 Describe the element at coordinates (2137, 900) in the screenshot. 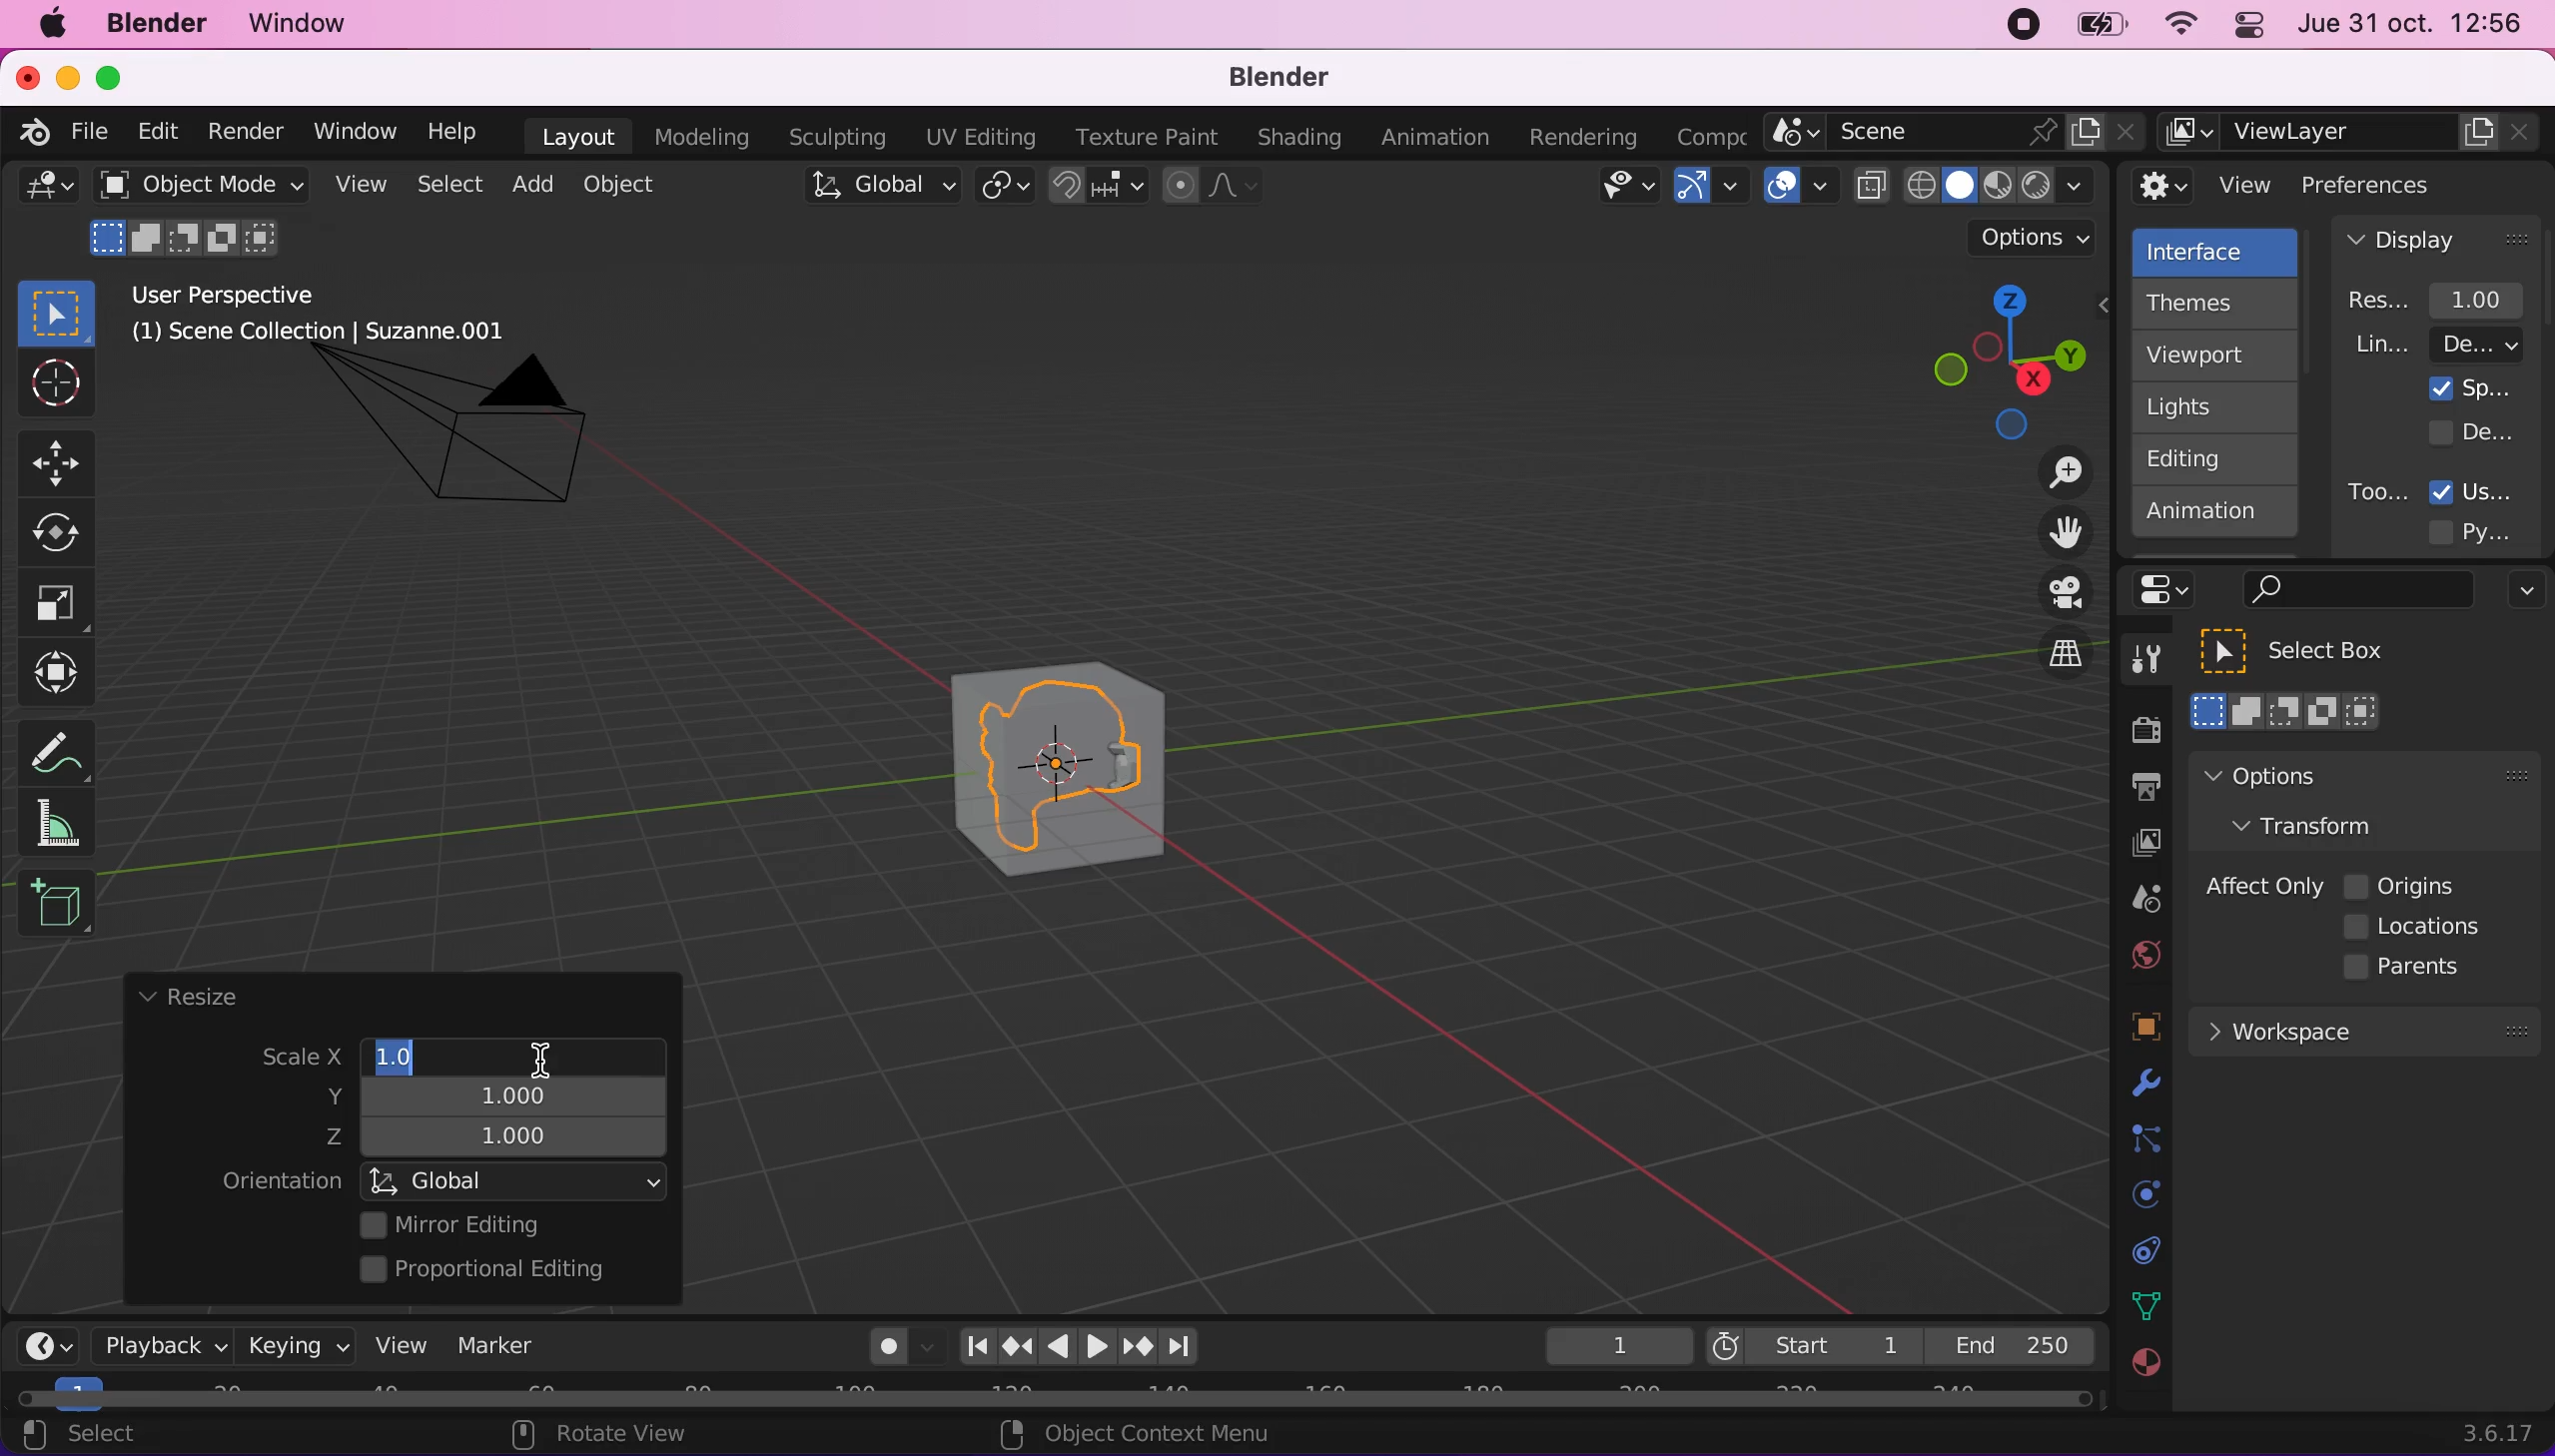

I see `scene` at that location.